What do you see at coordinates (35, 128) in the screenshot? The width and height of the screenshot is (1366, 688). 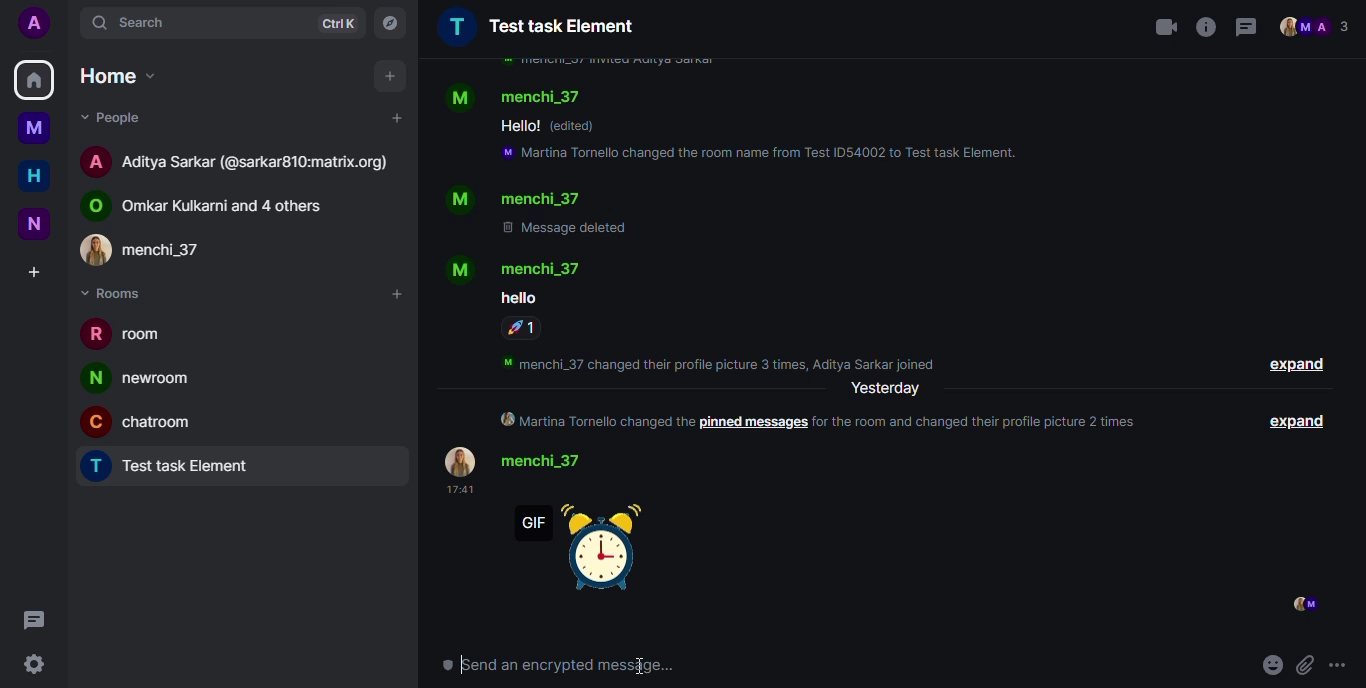 I see `myspace` at bounding box center [35, 128].